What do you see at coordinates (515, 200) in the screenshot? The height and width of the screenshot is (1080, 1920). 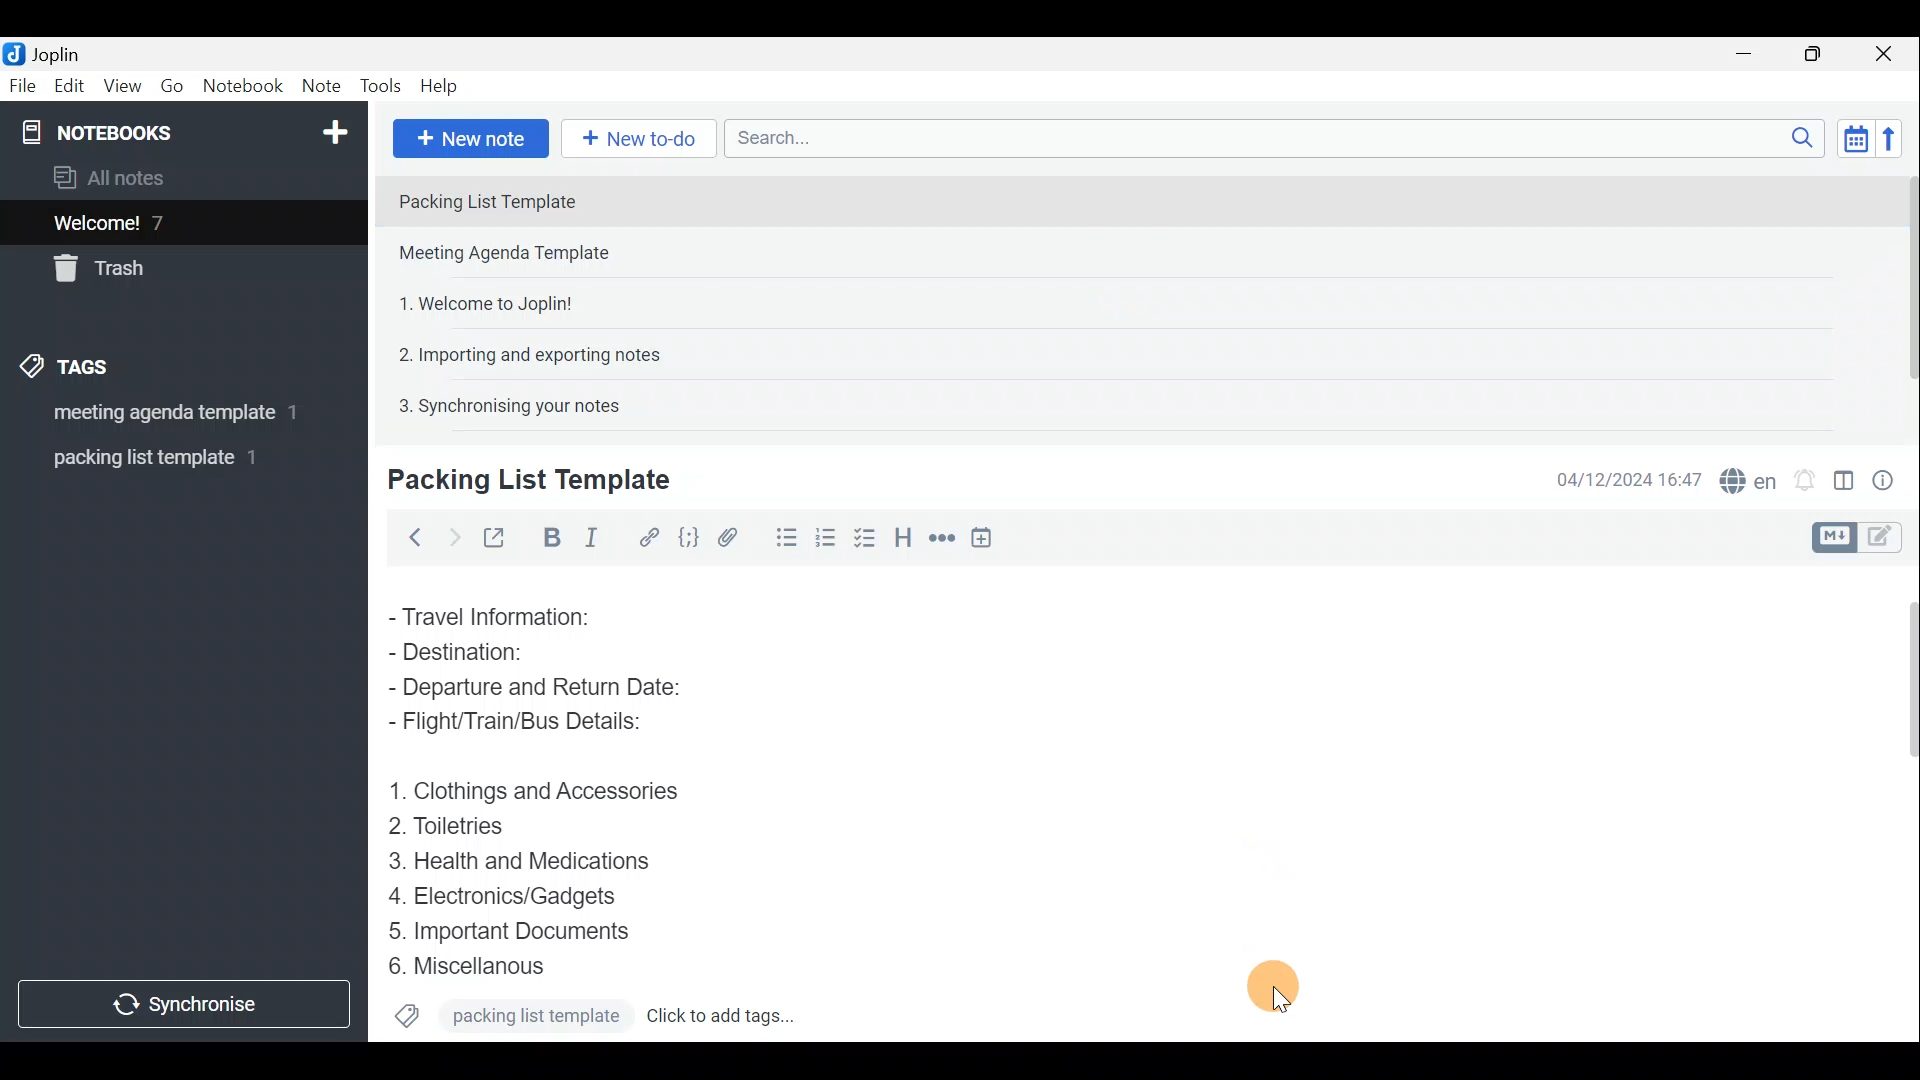 I see `Packing List Template` at bounding box center [515, 200].